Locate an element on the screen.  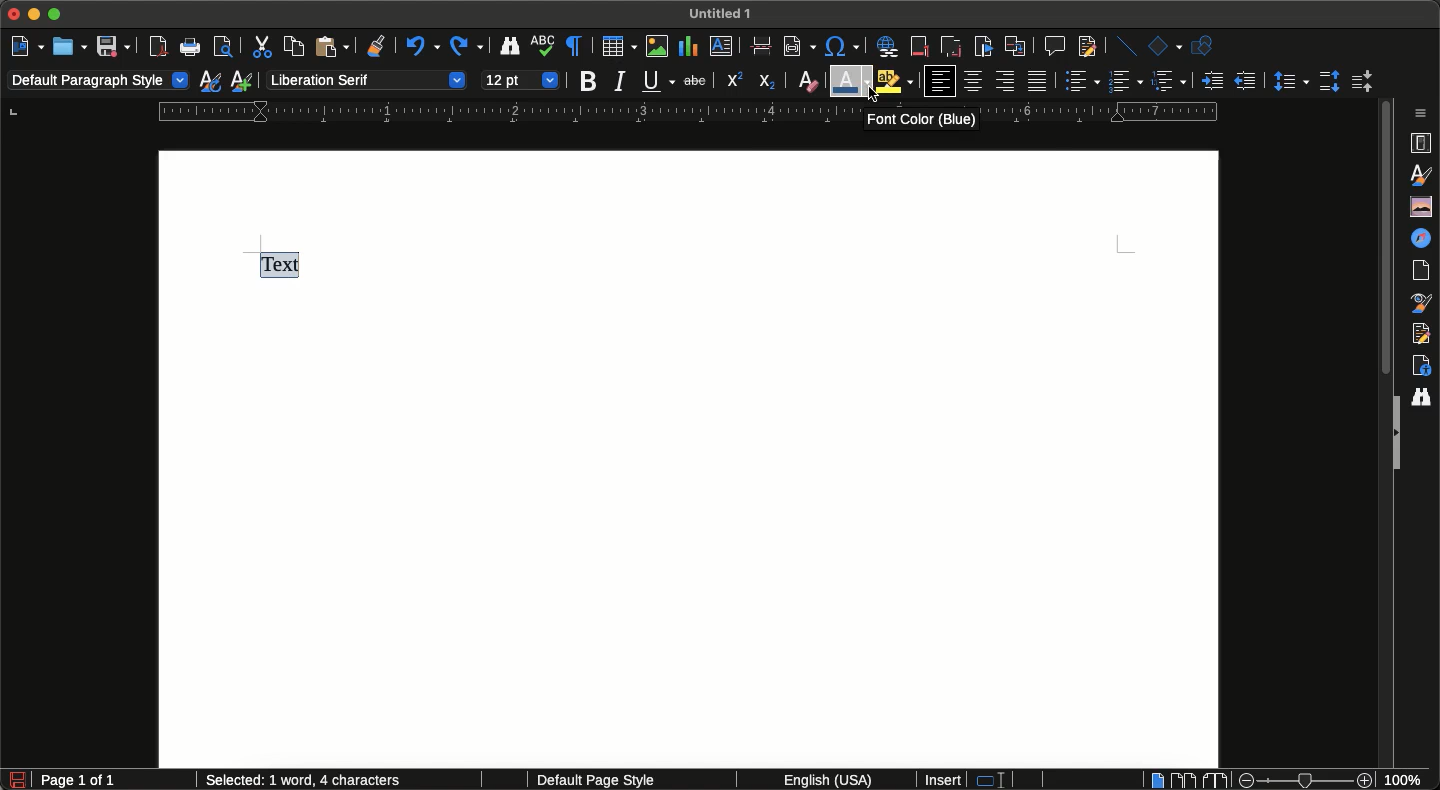
Superscript is located at coordinates (733, 81).